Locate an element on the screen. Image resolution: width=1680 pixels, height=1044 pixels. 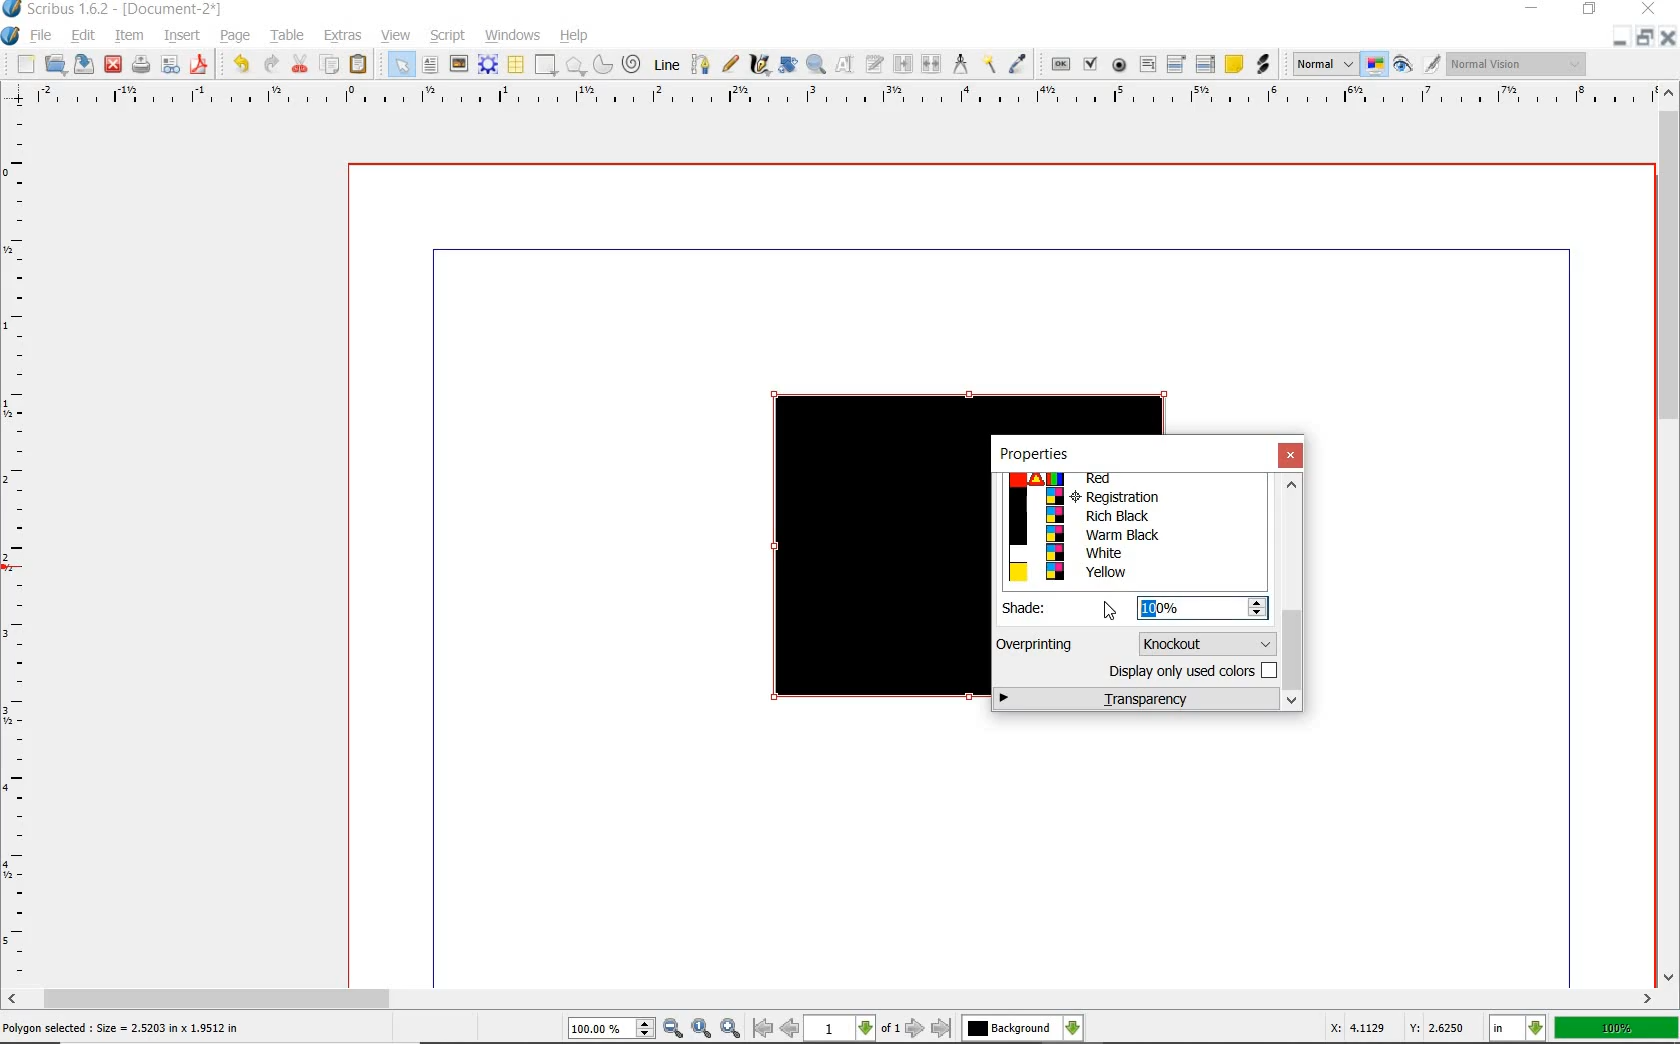
Scribus 1.6.2 - [Document-2*] is located at coordinates (115, 10).